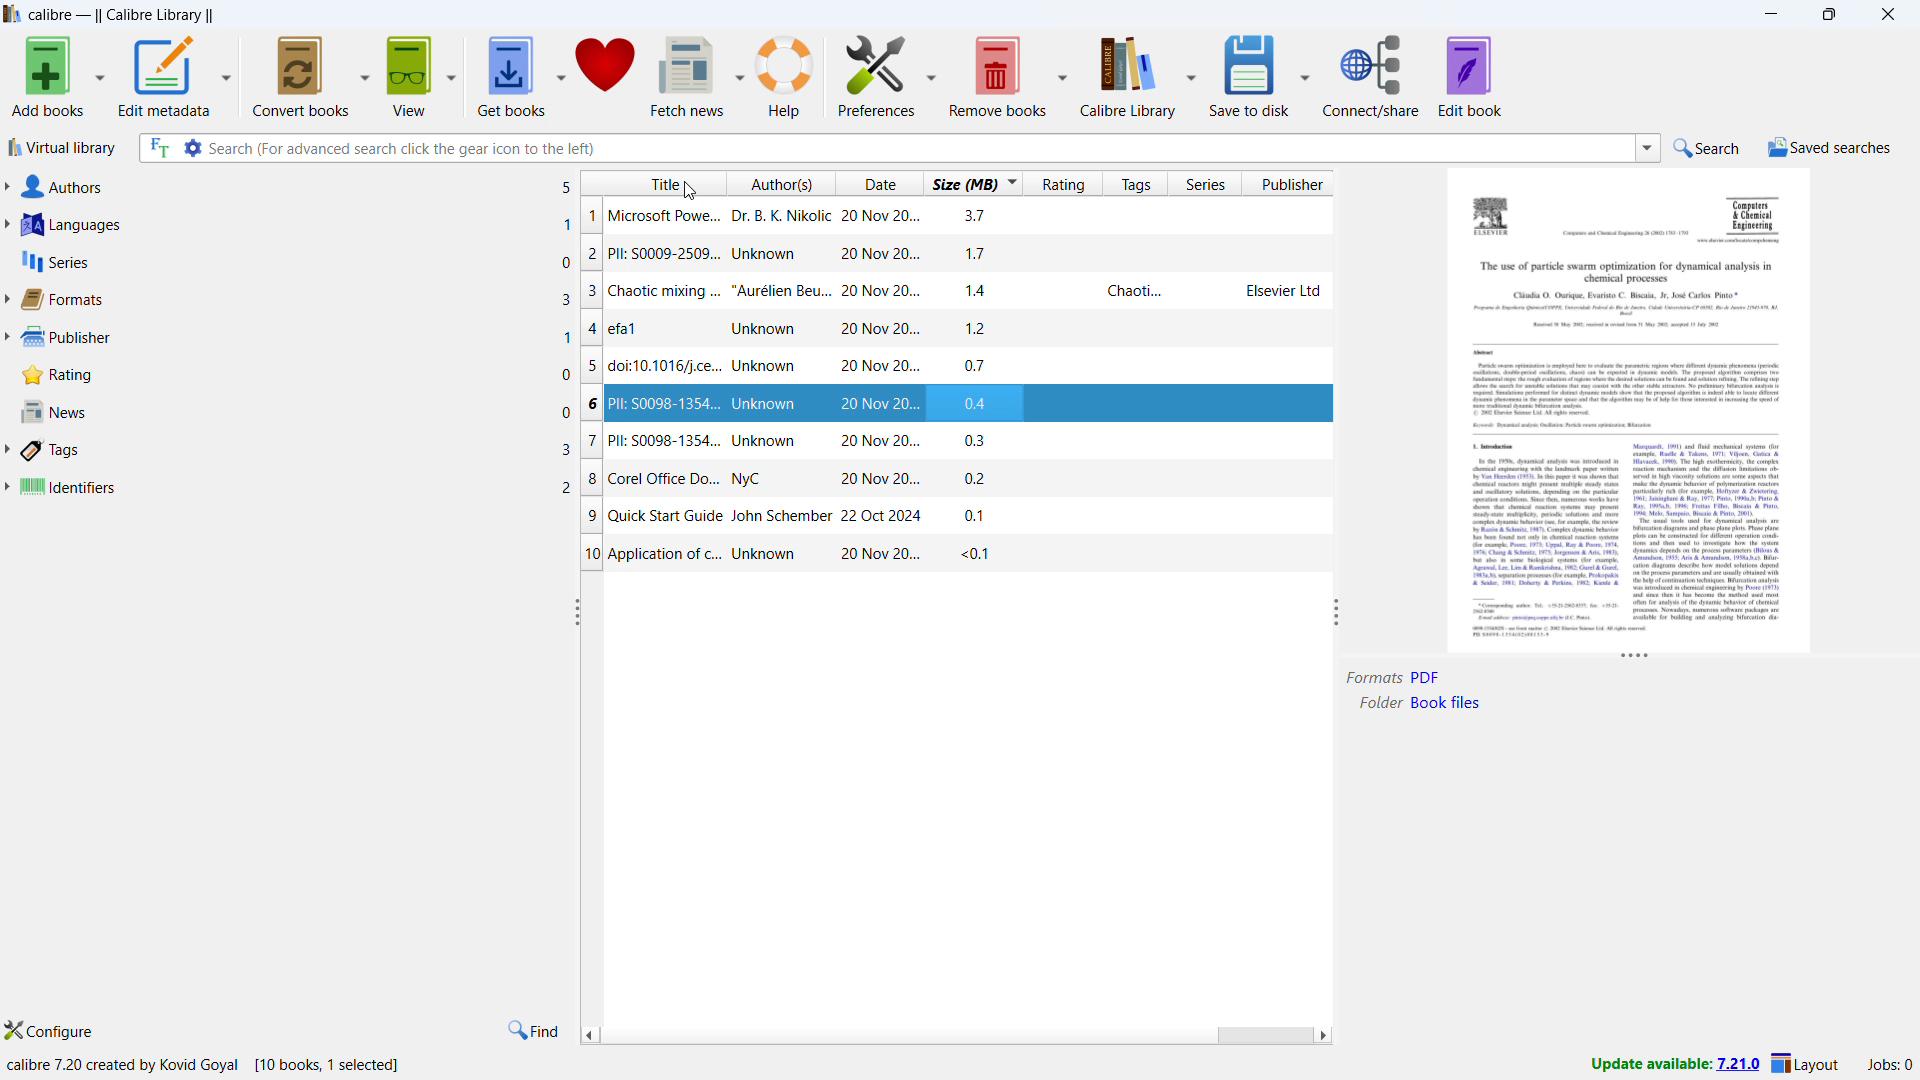 The width and height of the screenshot is (1920, 1080). I want to click on 6, so click(592, 403).